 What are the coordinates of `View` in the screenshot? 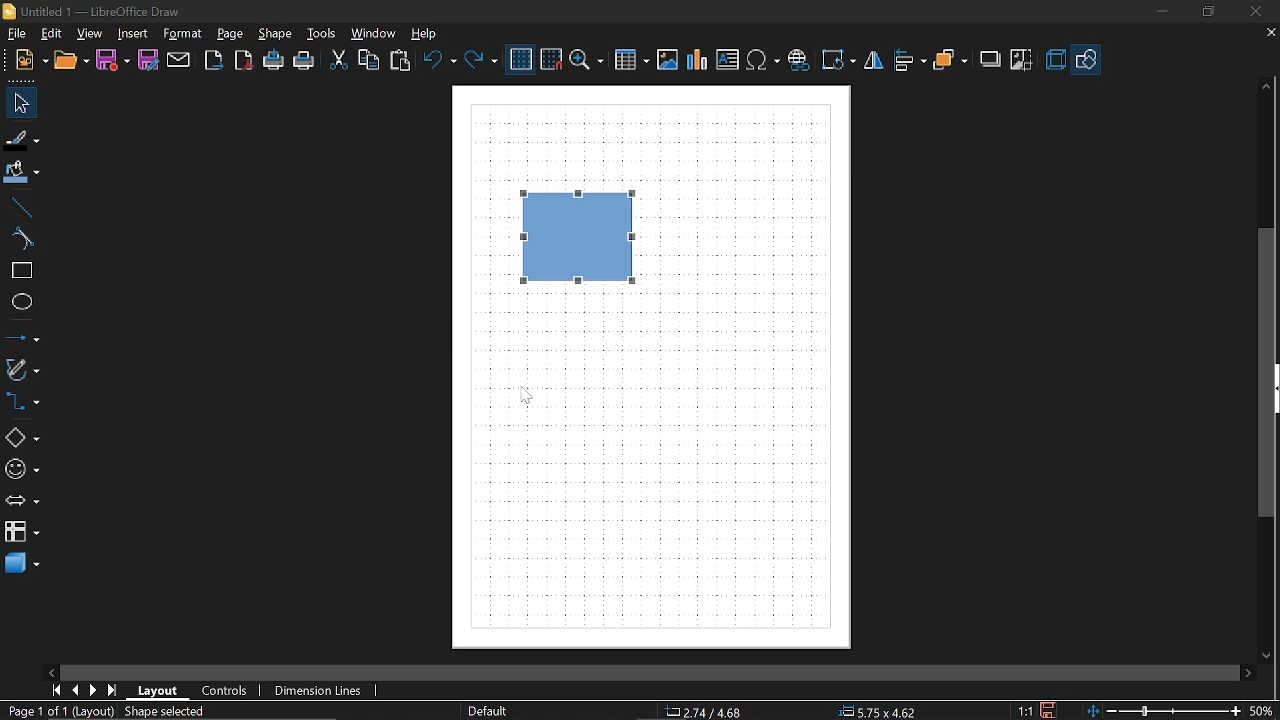 It's located at (90, 33).